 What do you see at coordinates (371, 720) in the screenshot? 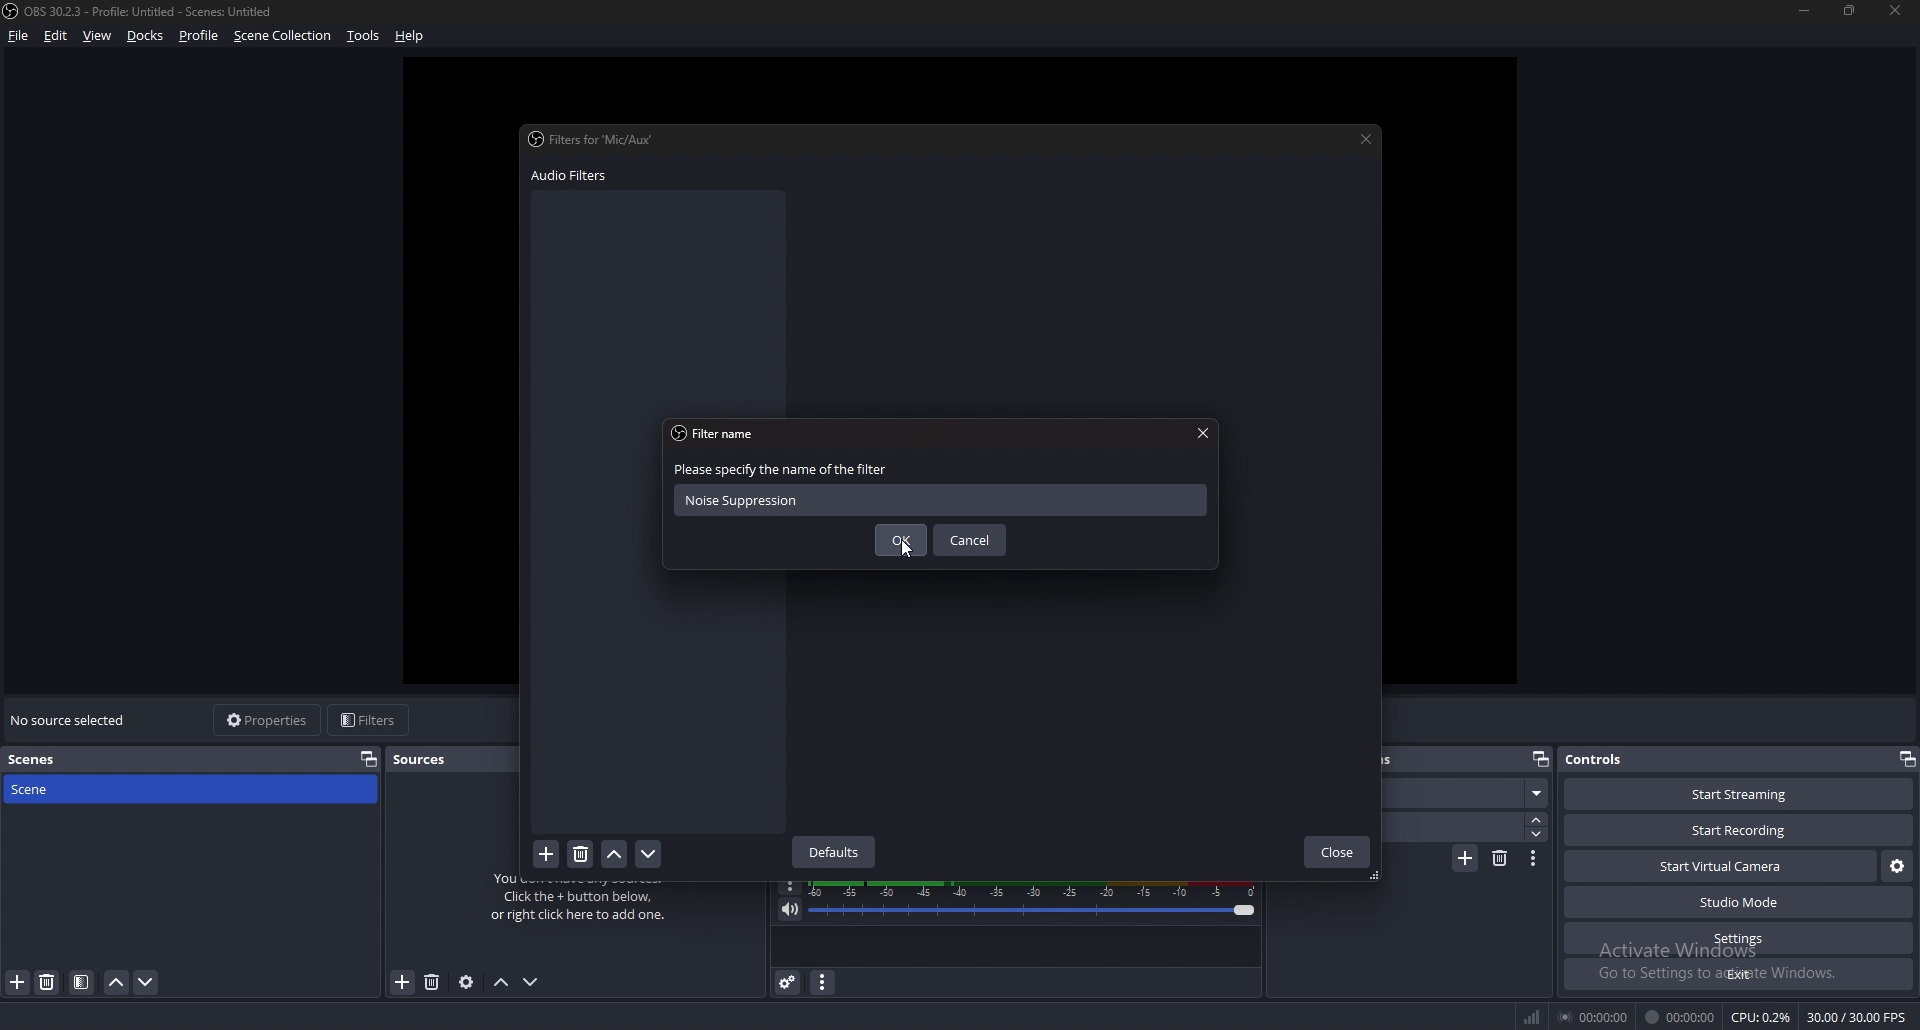
I see `filters` at bounding box center [371, 720].